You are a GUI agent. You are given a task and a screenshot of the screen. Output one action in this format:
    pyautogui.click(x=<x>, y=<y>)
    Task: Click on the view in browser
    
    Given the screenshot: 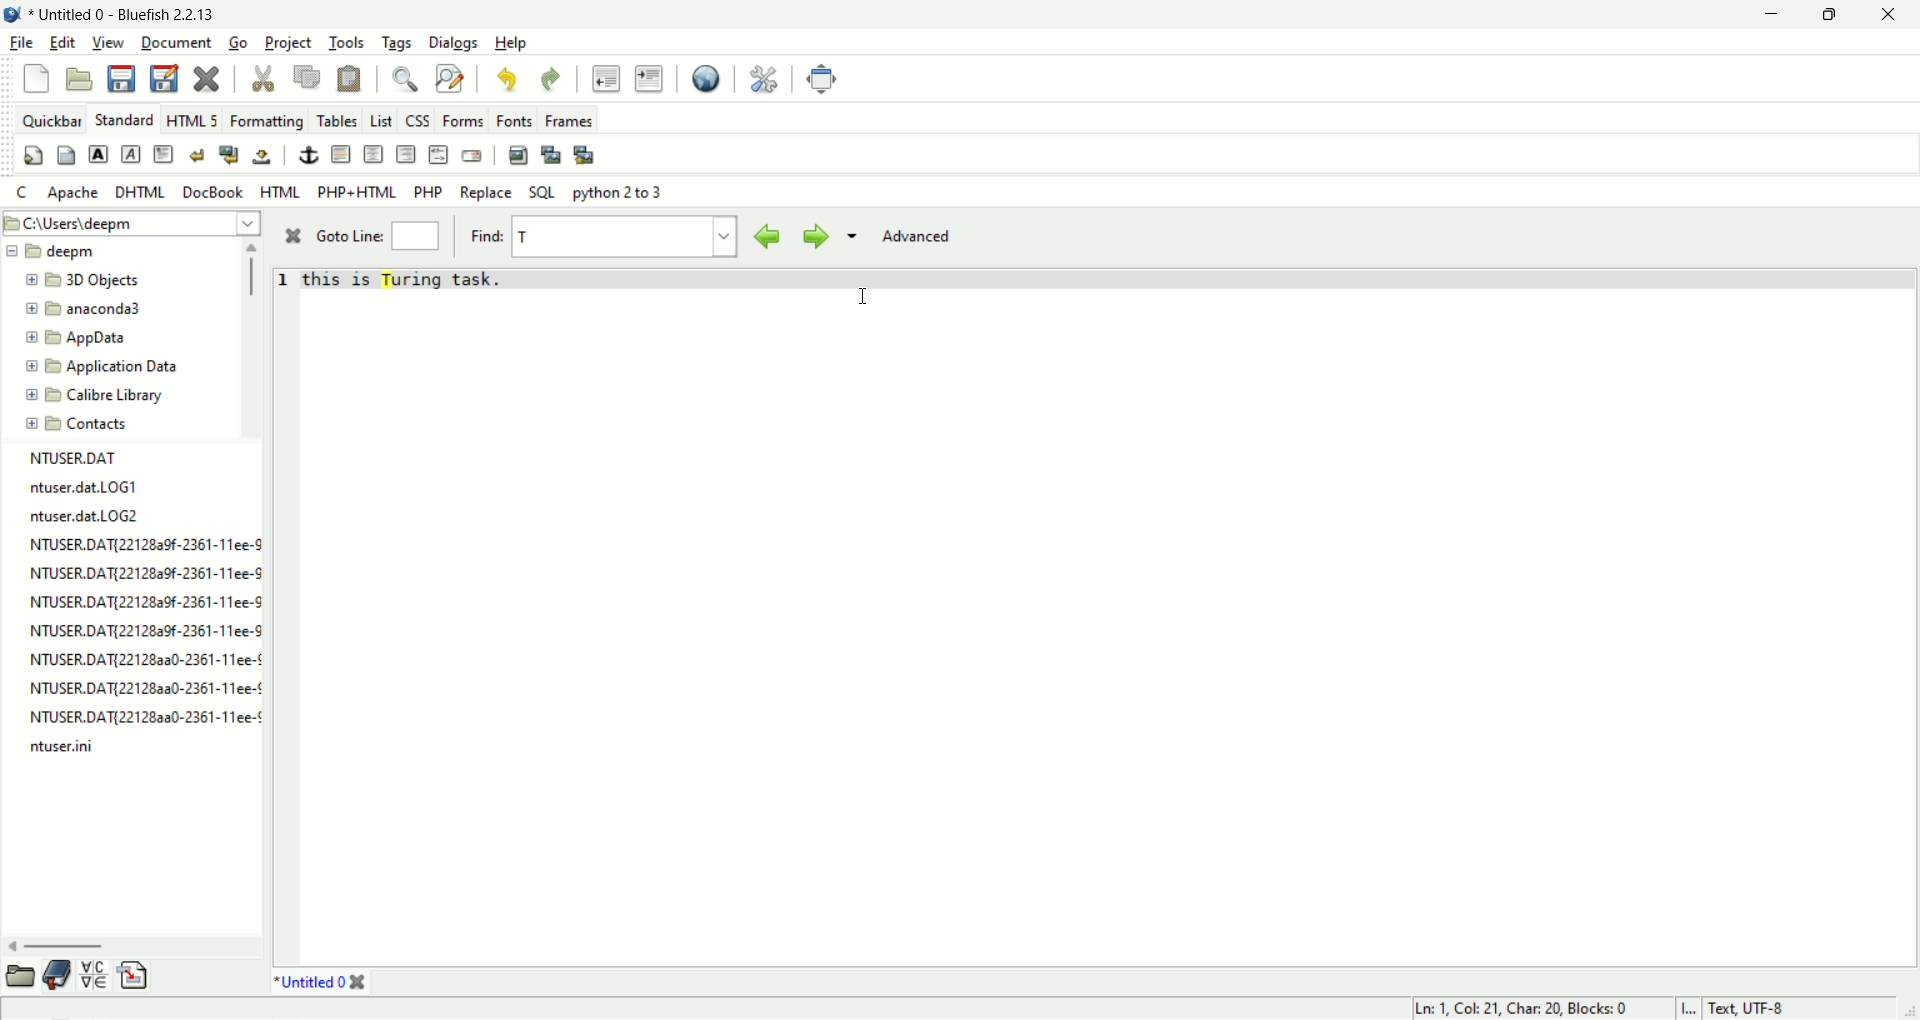 What is the action you would take?
    pyautogui.click(x=706, y=80)
    